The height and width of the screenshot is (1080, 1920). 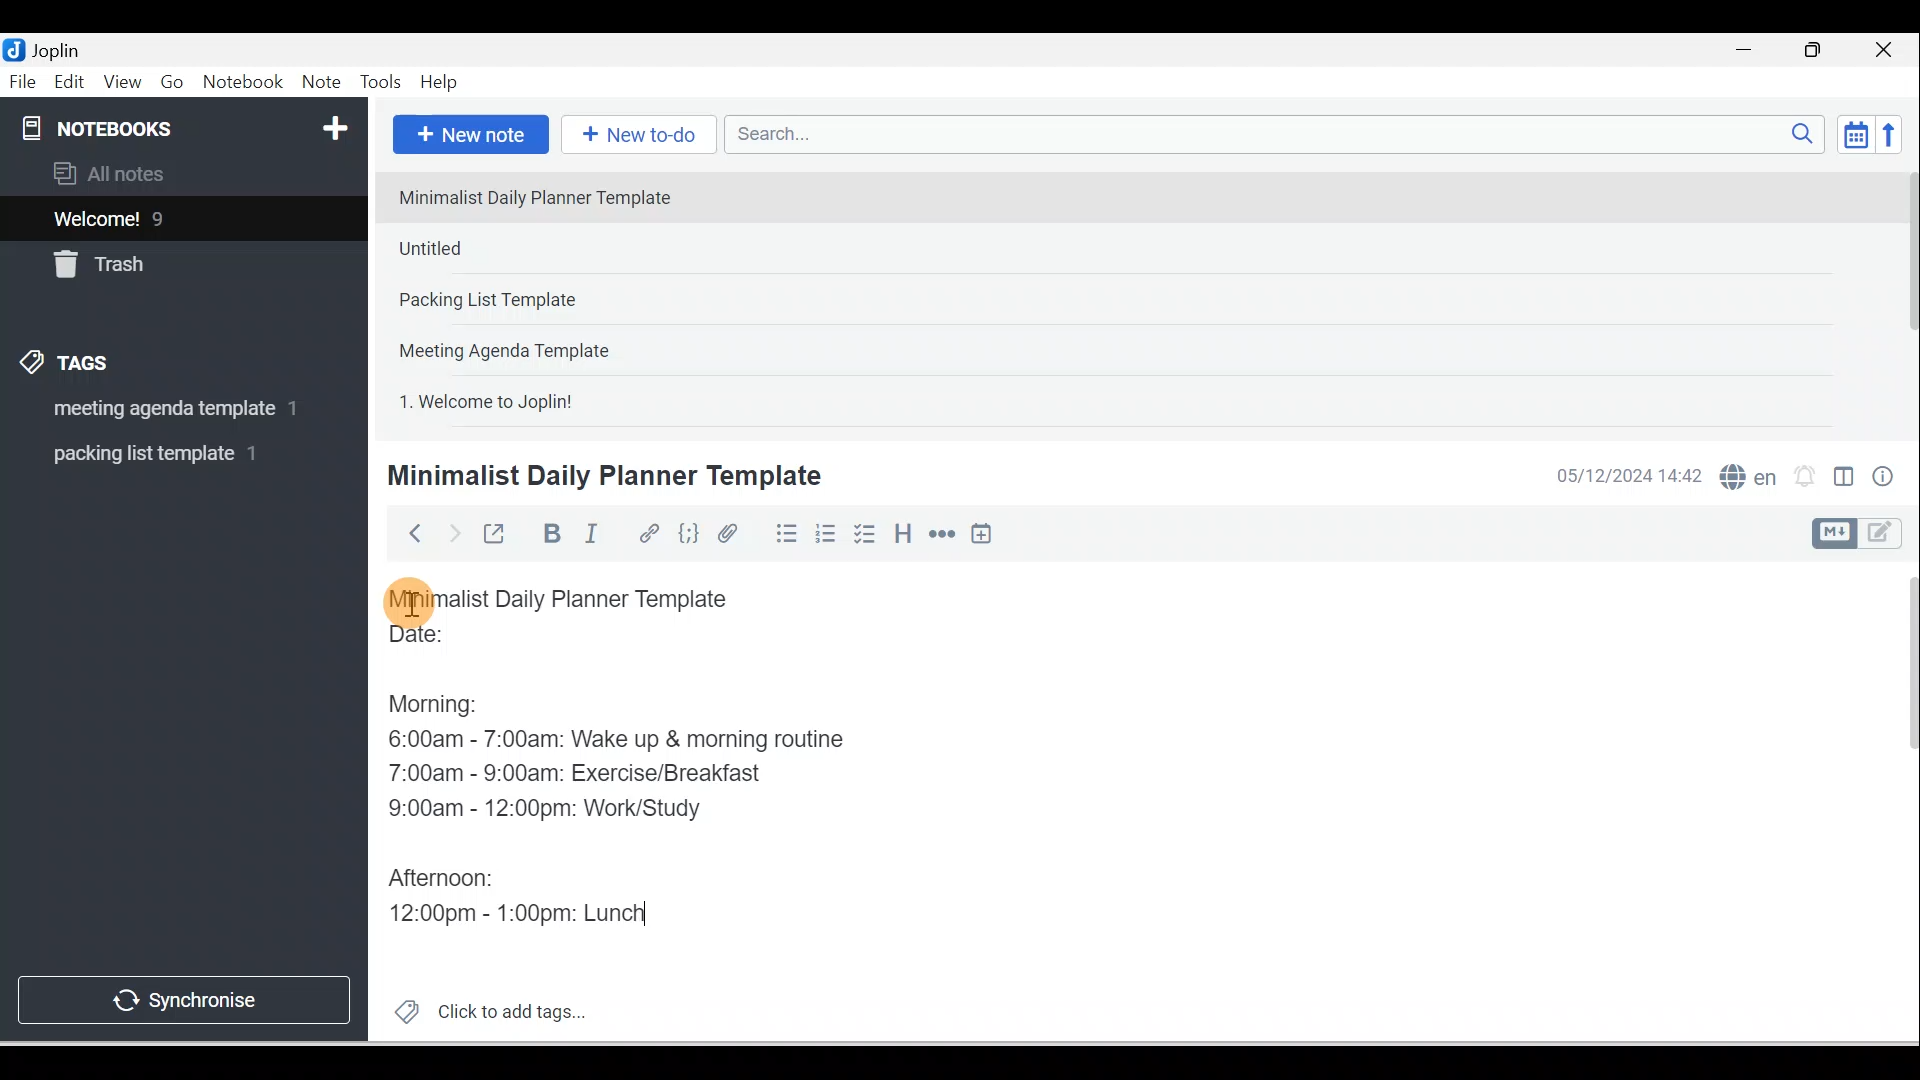 I want to click on Note 3, so click(x=551, y=301).